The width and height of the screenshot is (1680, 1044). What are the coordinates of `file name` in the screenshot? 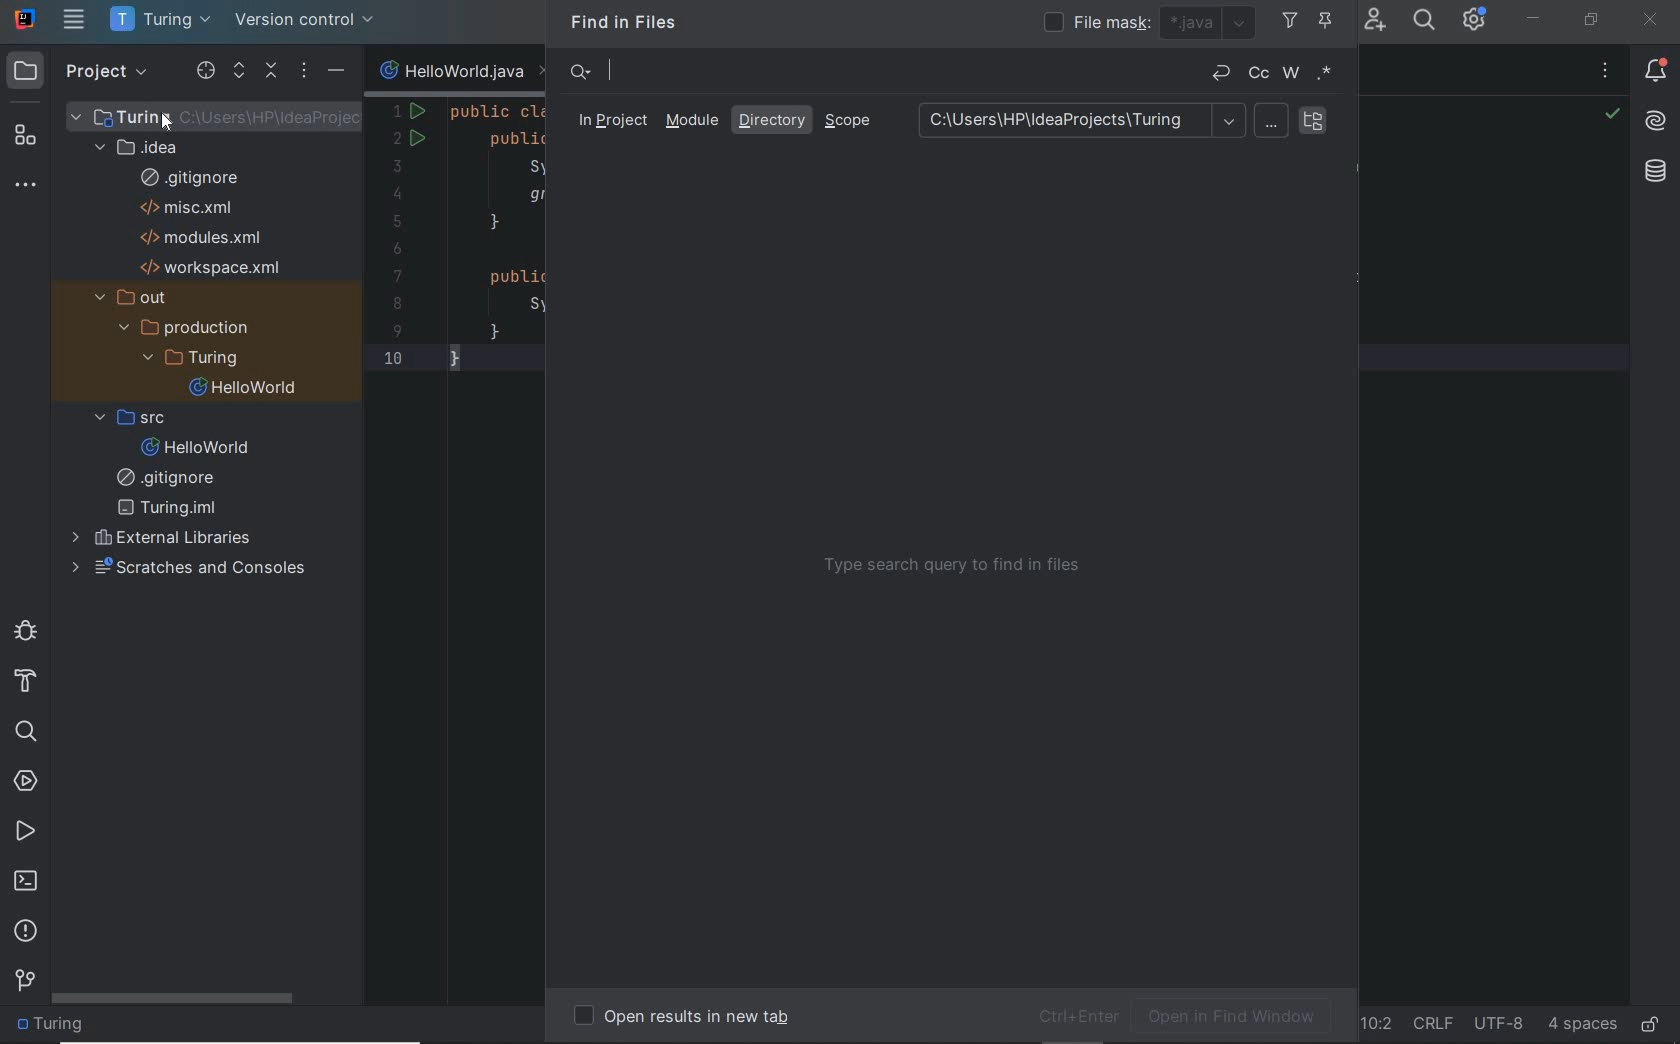 It's located at (466, 71).